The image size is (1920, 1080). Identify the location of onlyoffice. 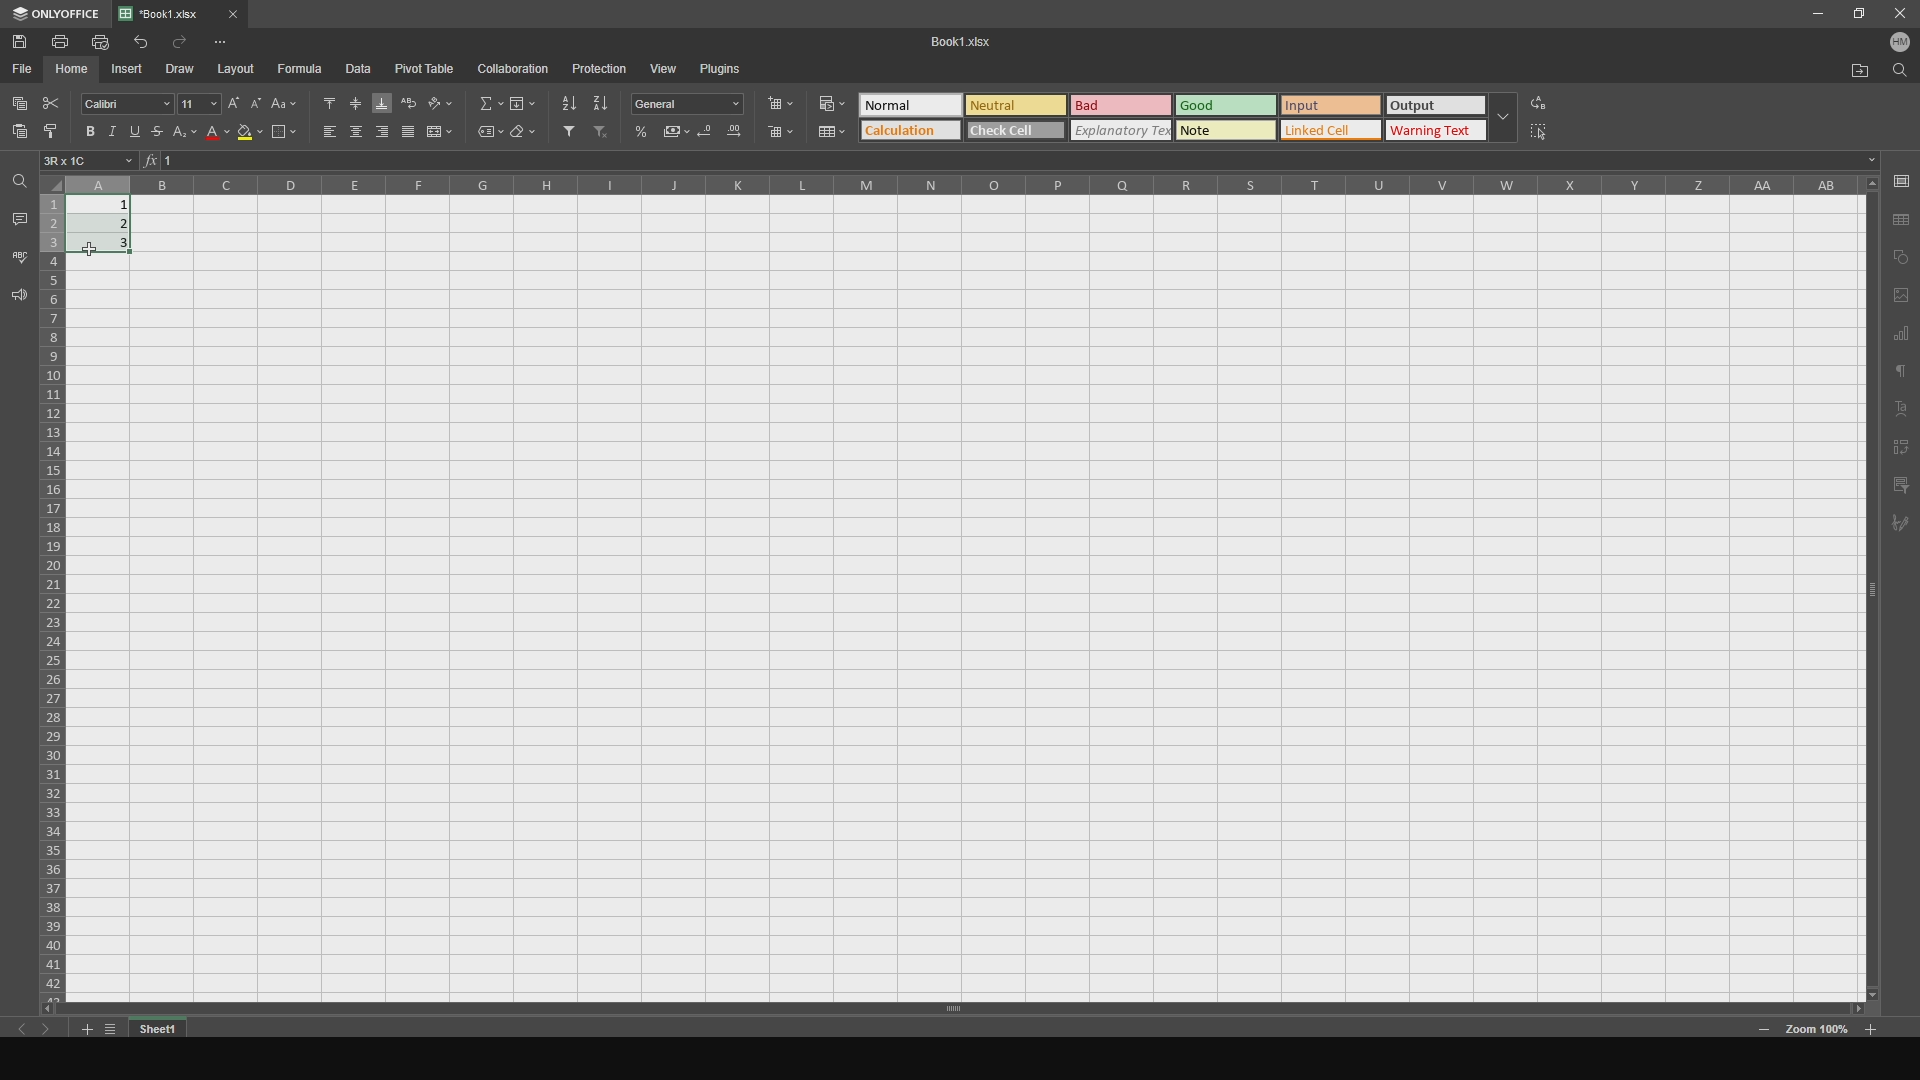
(56, 12).